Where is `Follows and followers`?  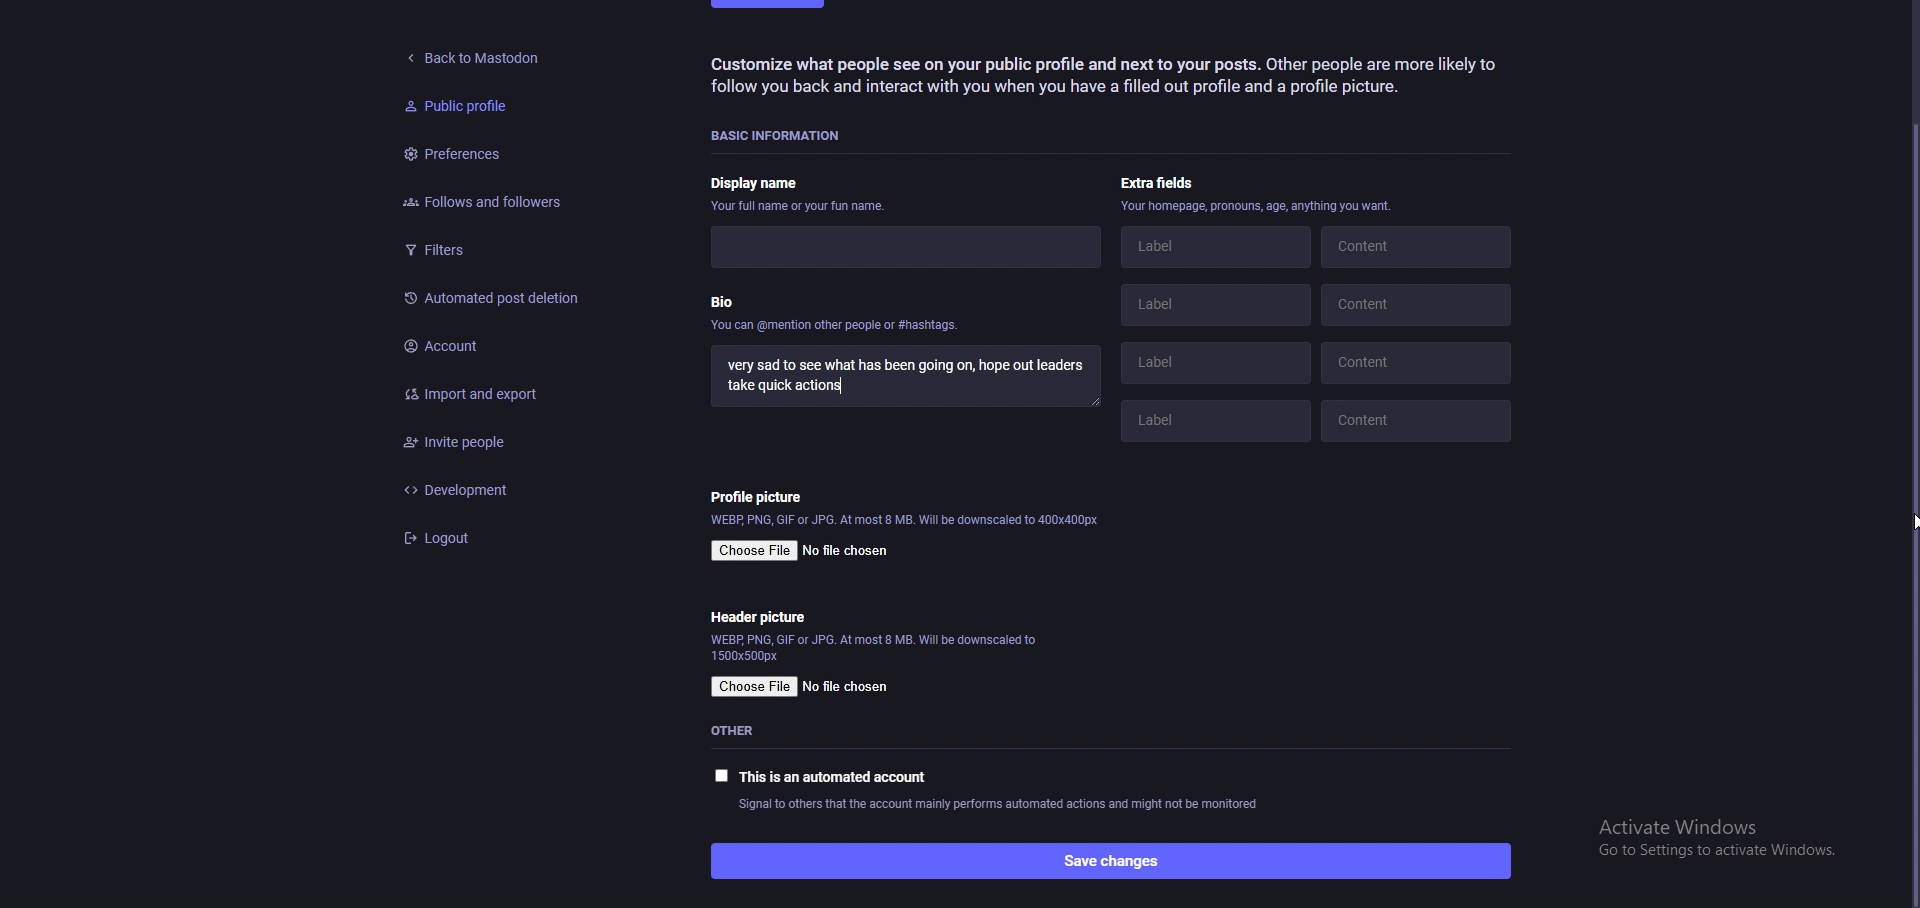 Follows and followers is located at coordinates (475, 202).